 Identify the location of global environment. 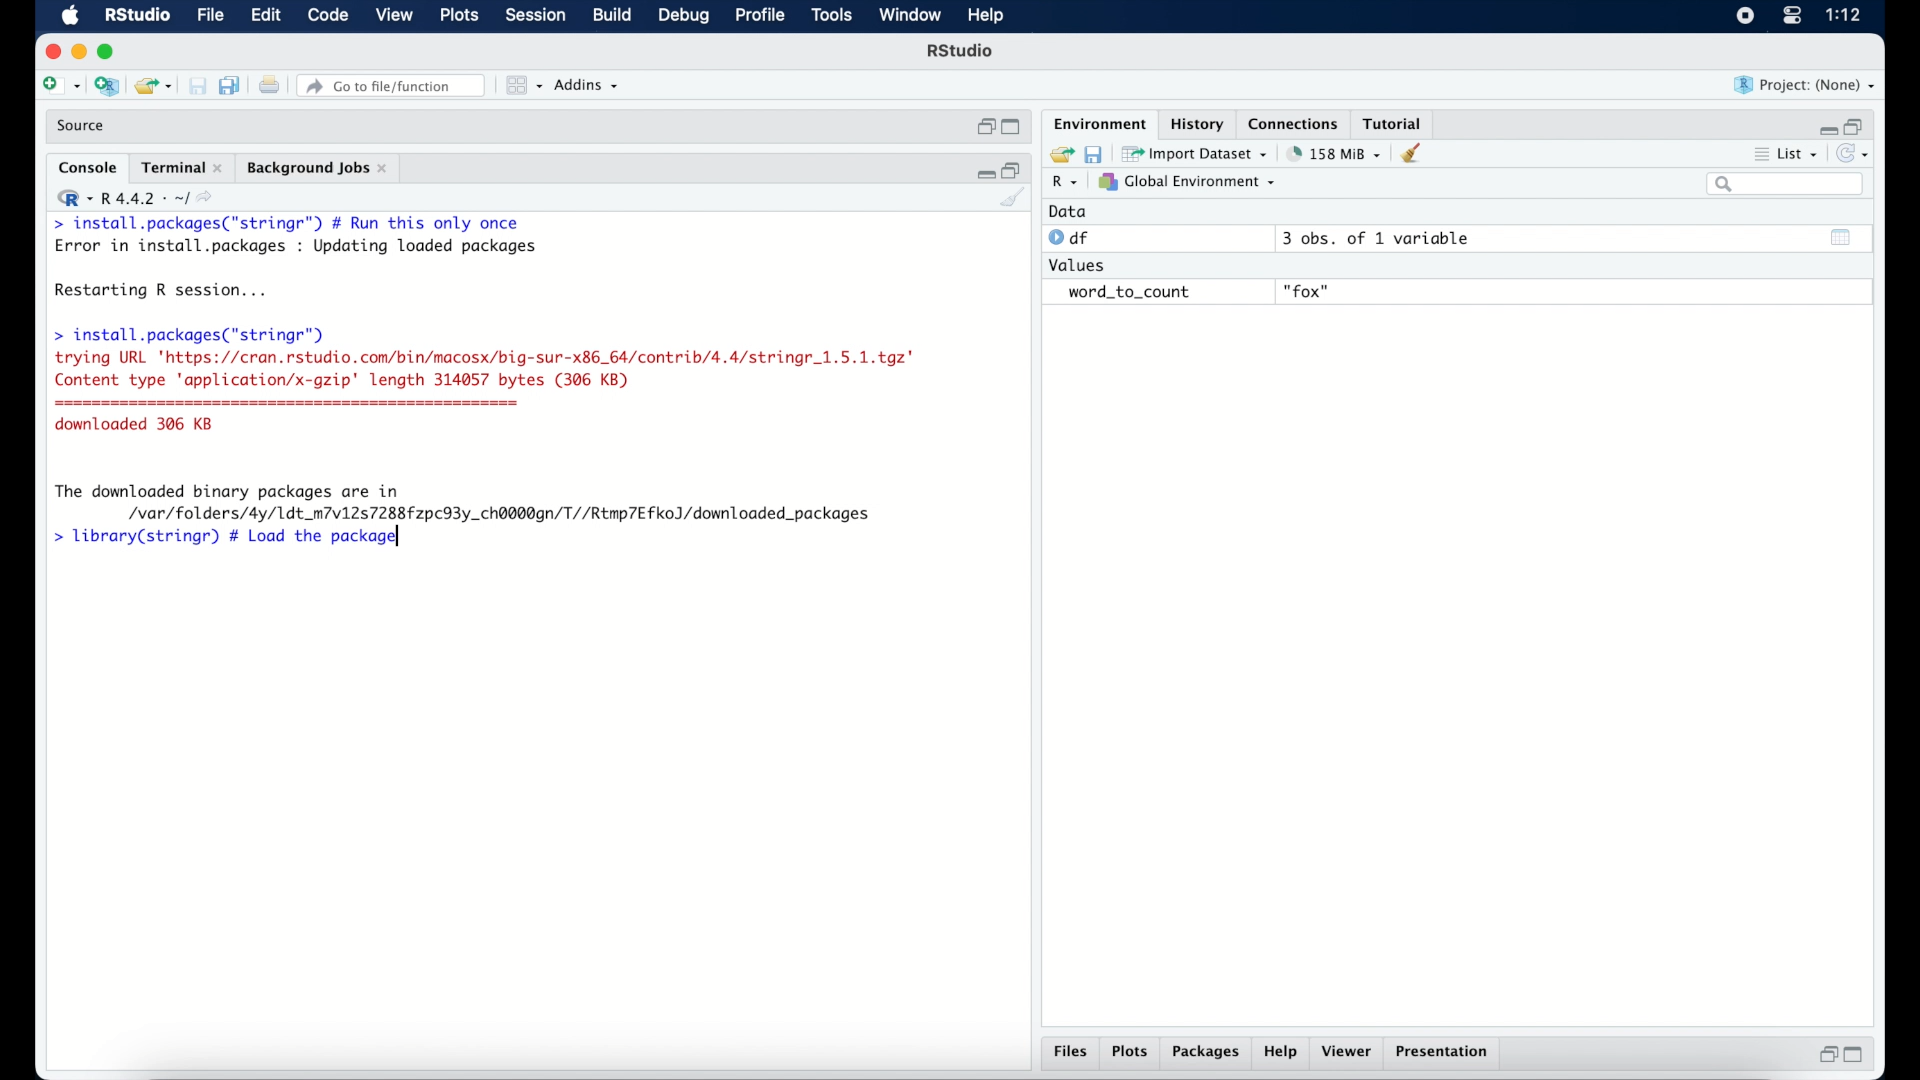
(1187, 181).